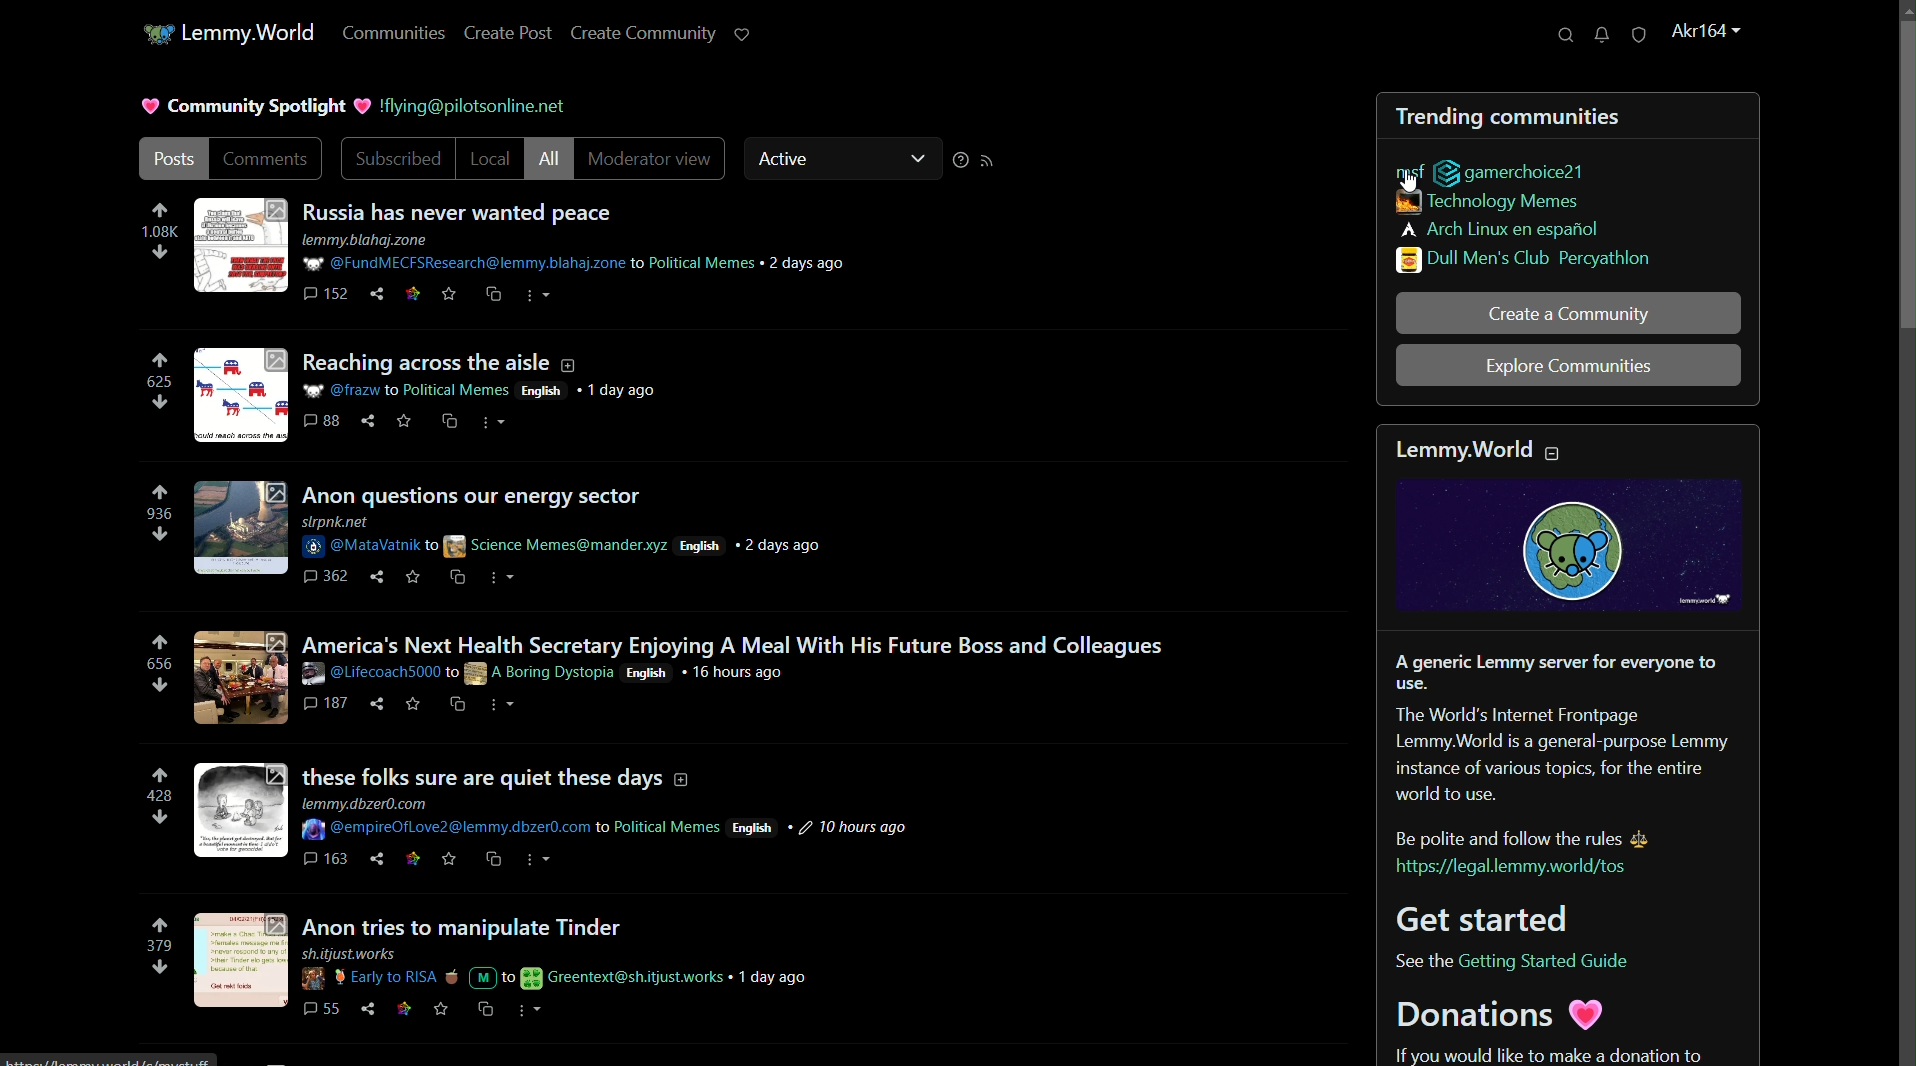  What do you see at coordinates (1526, 261) in the screenshot?
I see `community name 4` at bounding box center [1526, 261].